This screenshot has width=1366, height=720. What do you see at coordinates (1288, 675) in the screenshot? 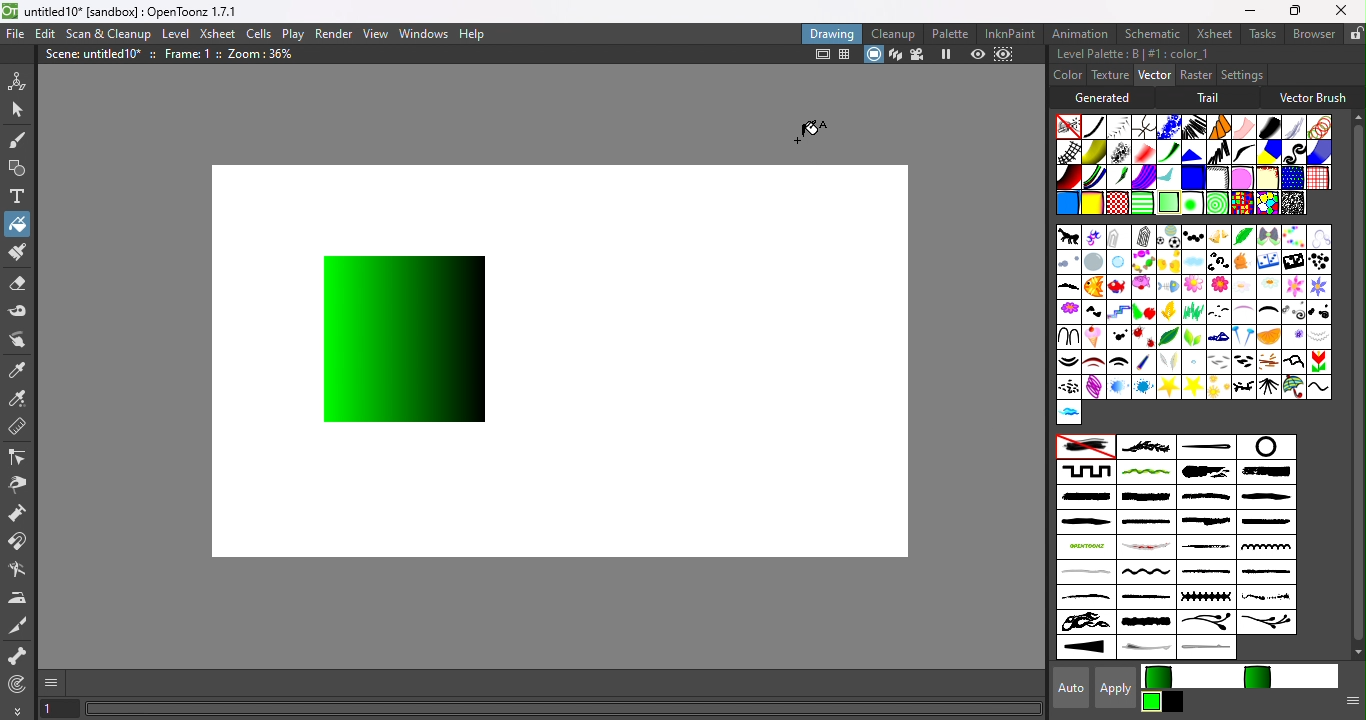
I see `return to previous style` at bounding box center [1288, 675].